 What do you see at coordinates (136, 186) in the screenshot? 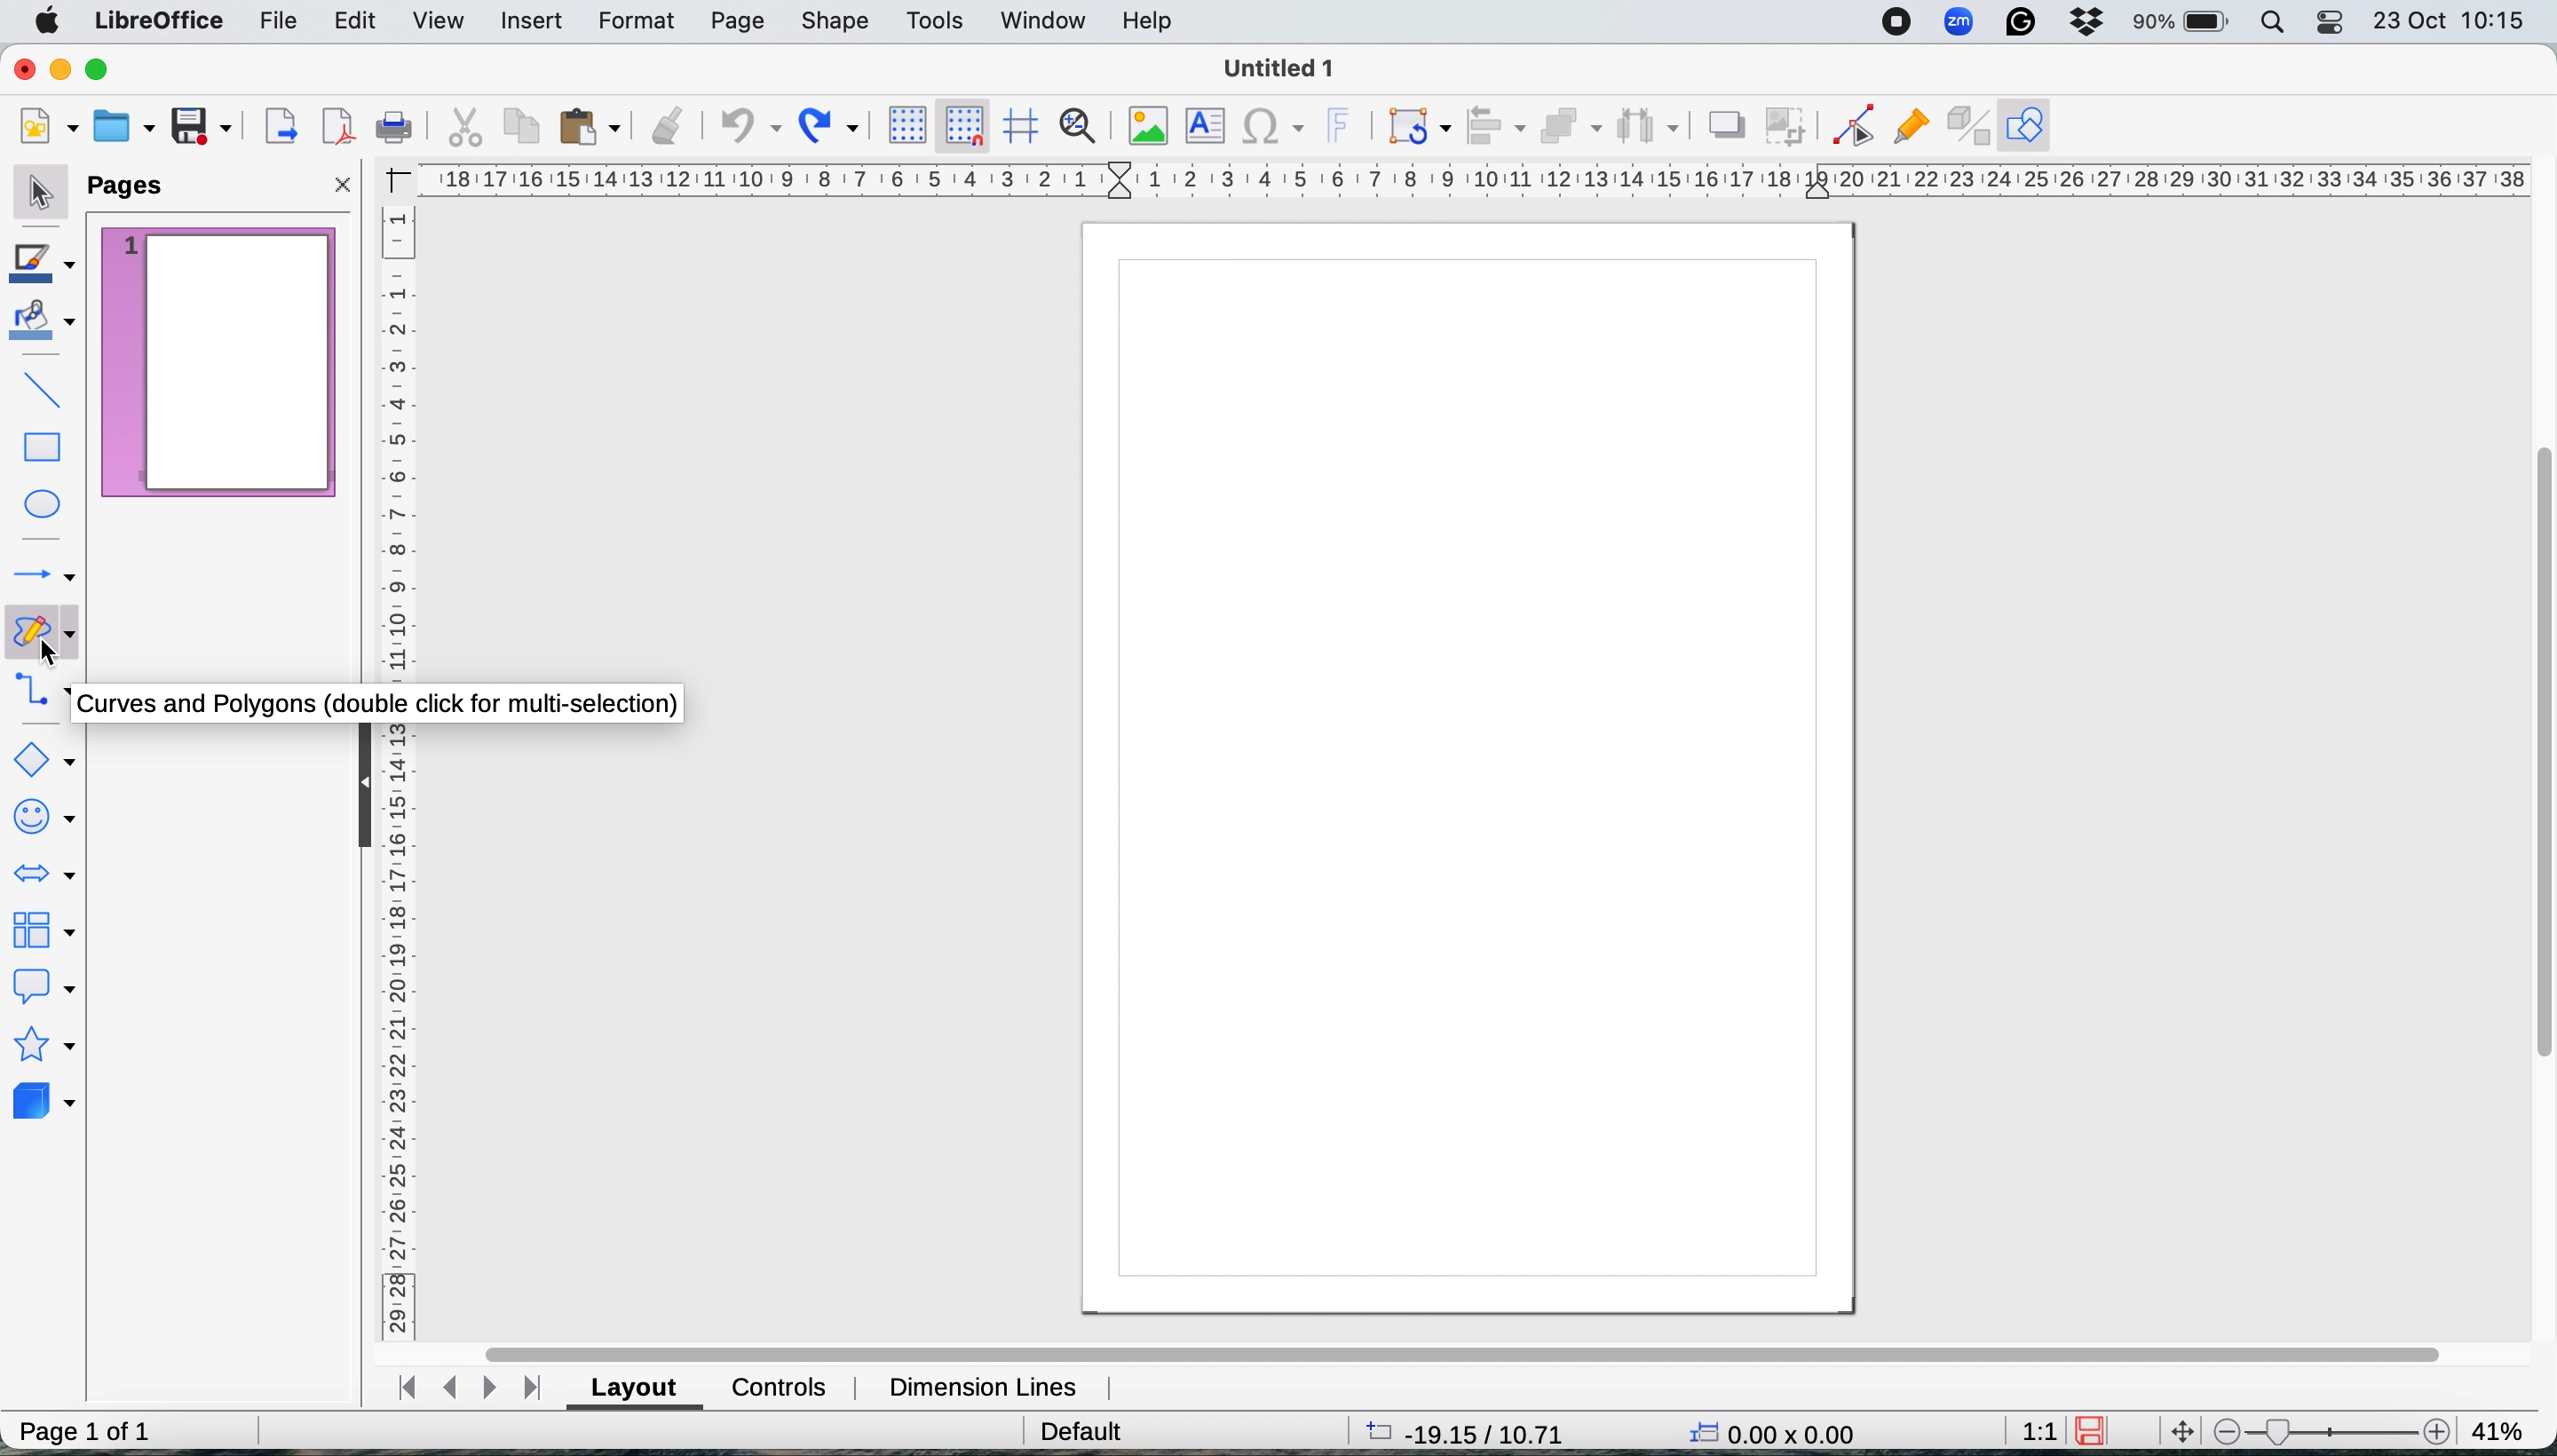
I see `pages` at bounding box center [136, 186].